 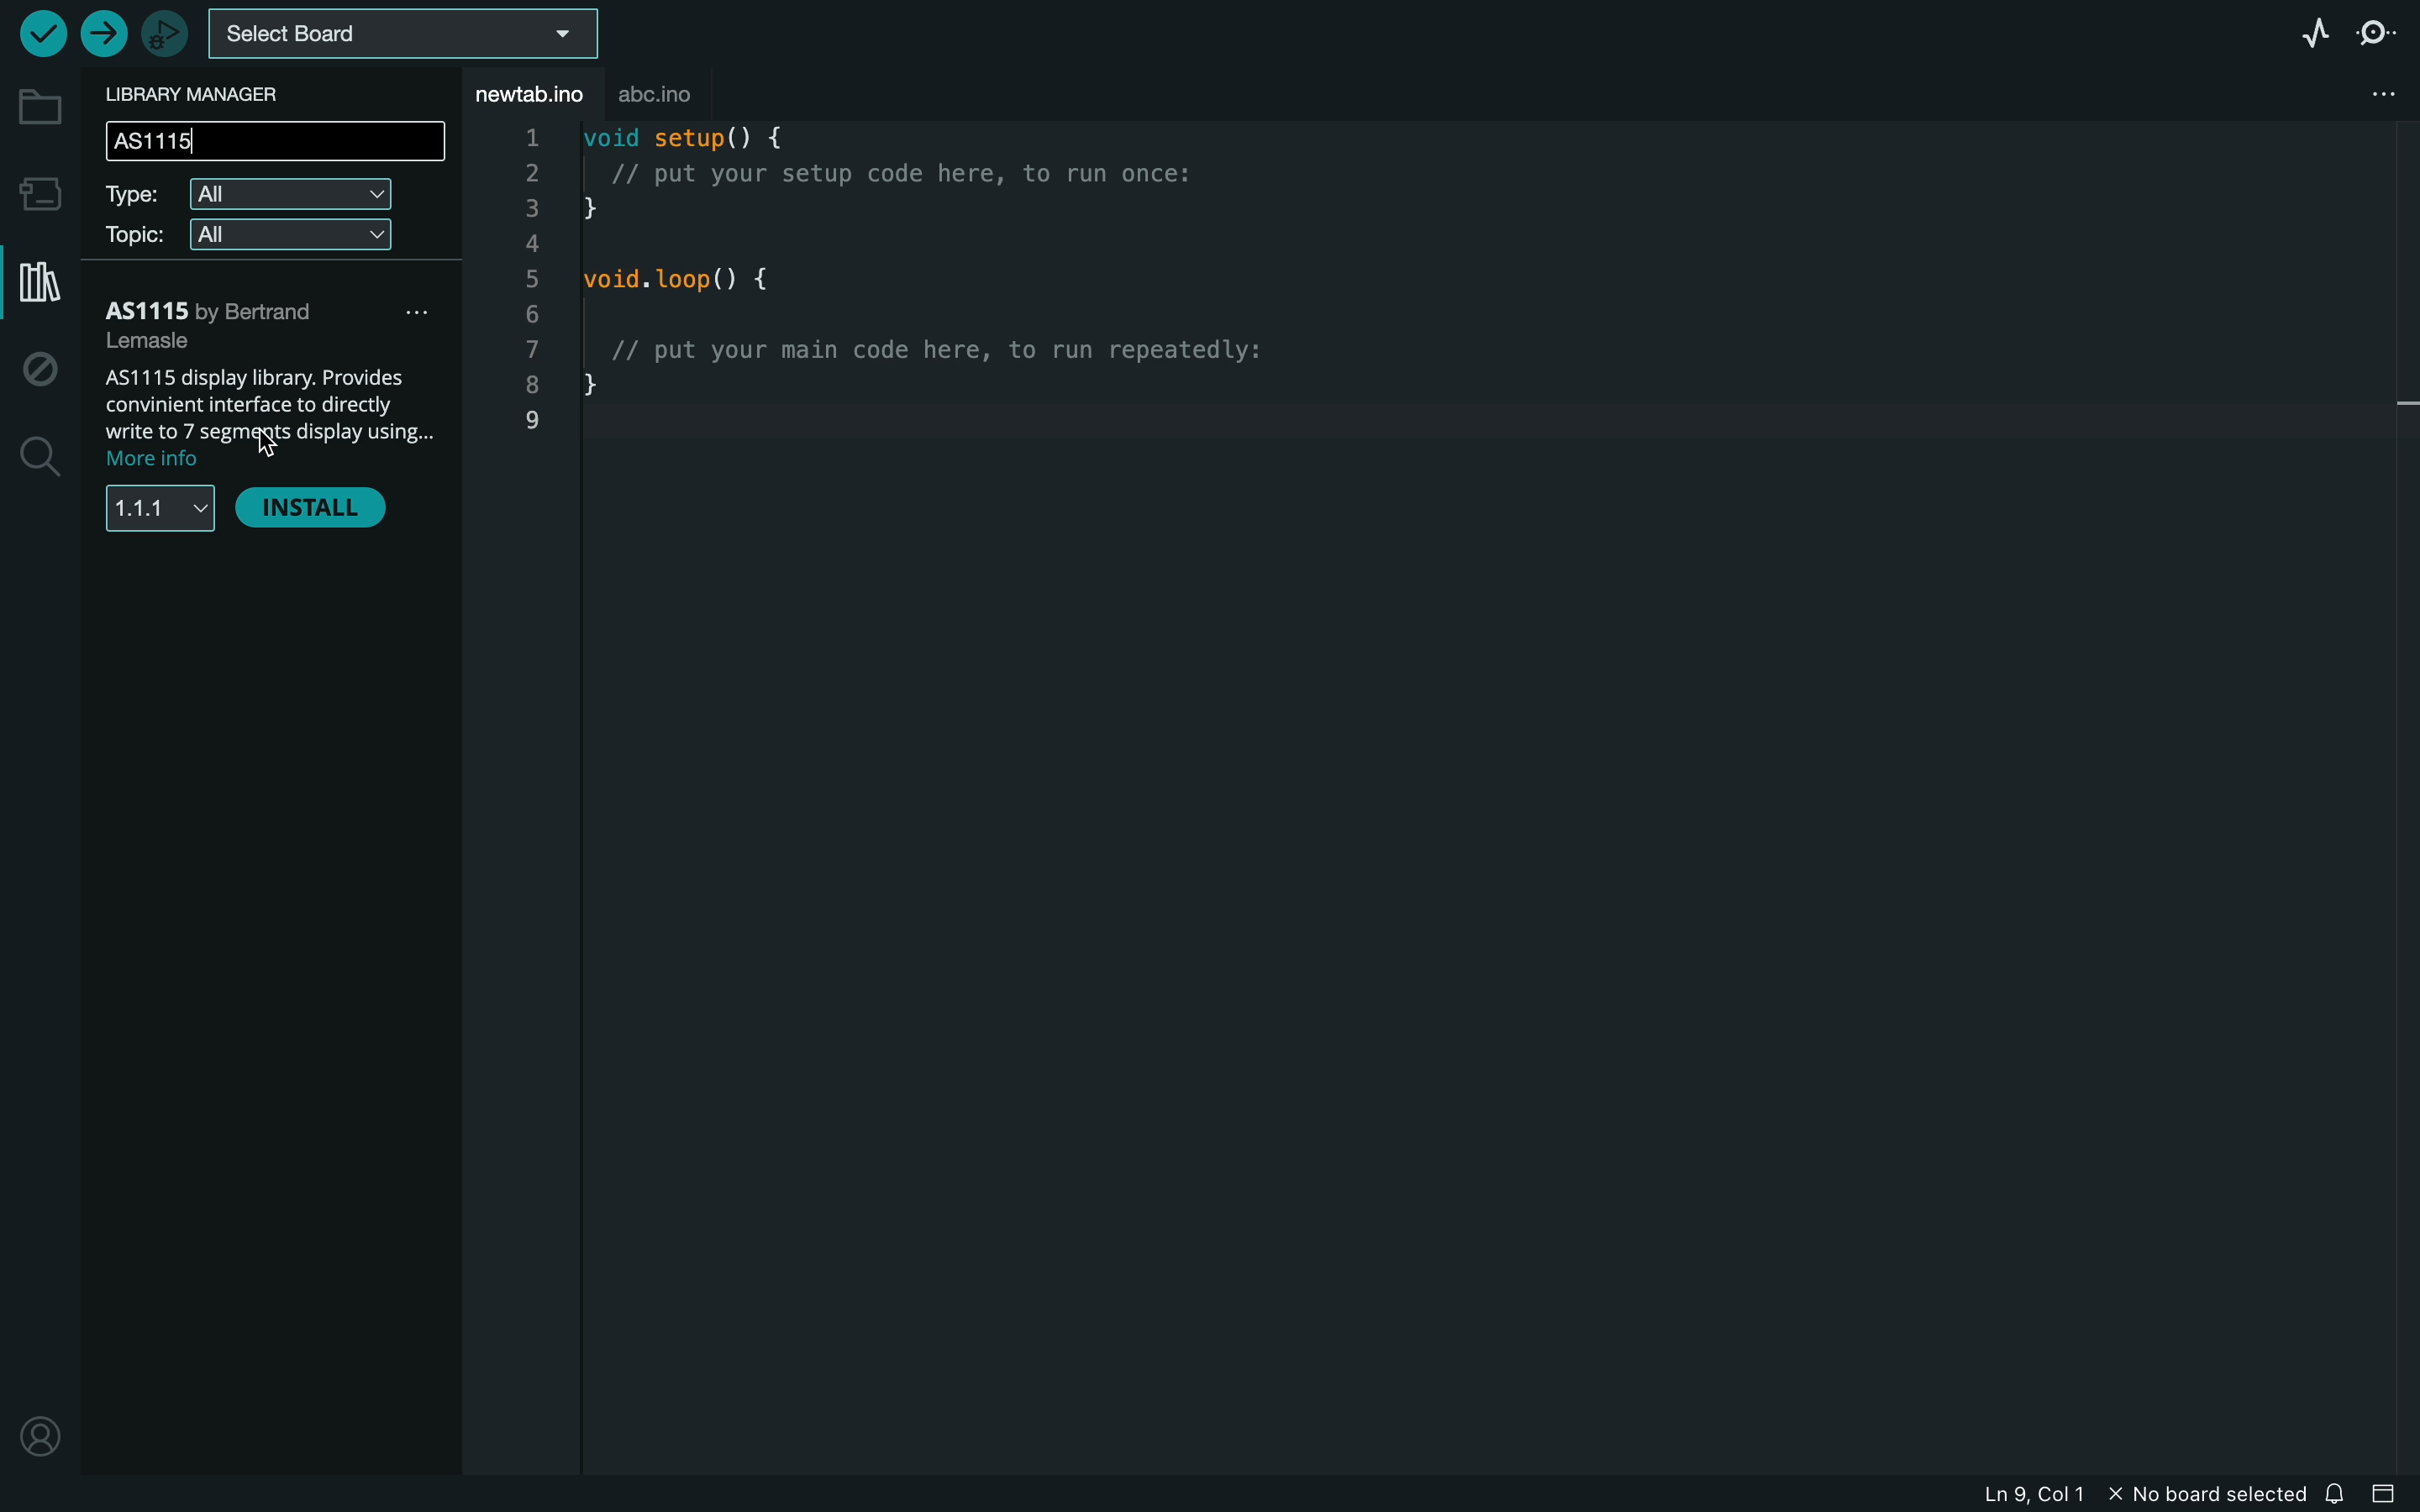 I want to click on install, so click(x=323, y=512).